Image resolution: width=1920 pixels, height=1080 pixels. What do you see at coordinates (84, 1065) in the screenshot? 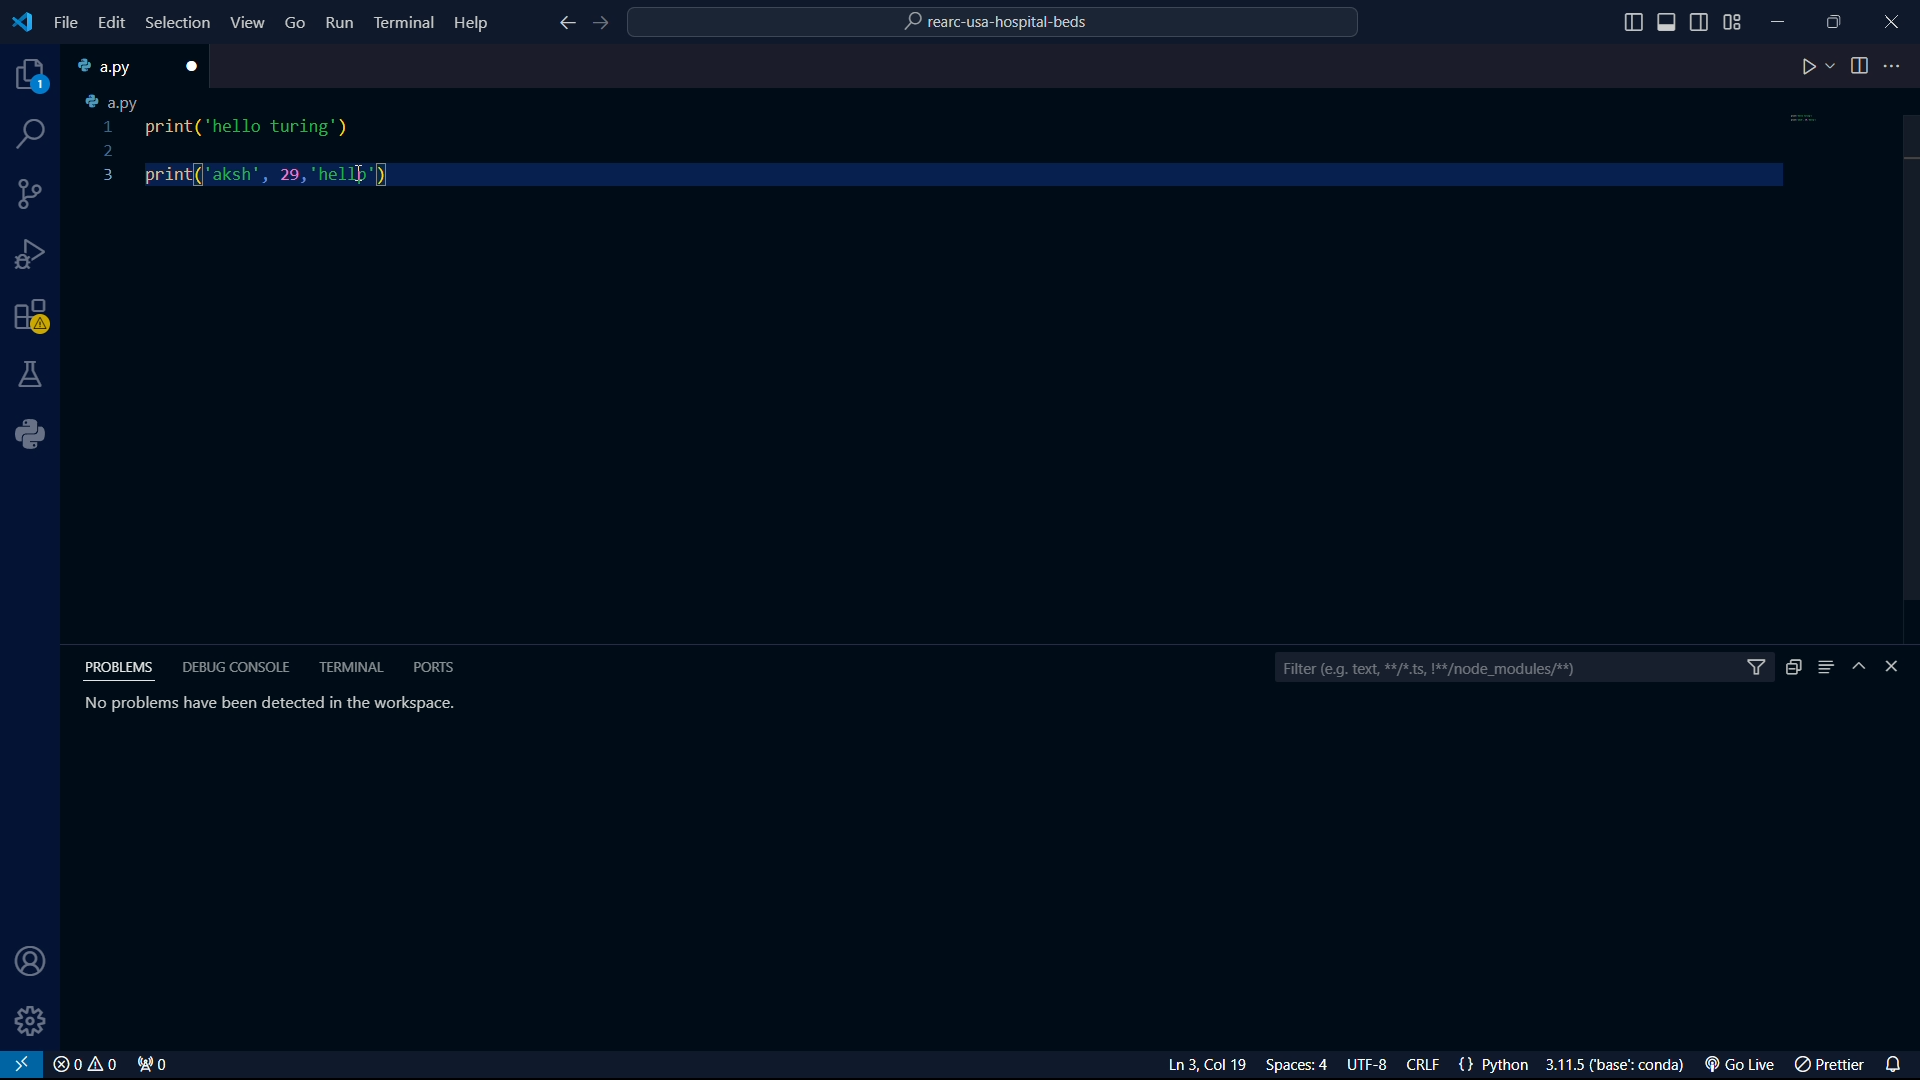
I see `close` at bounding box center [84, 1065].